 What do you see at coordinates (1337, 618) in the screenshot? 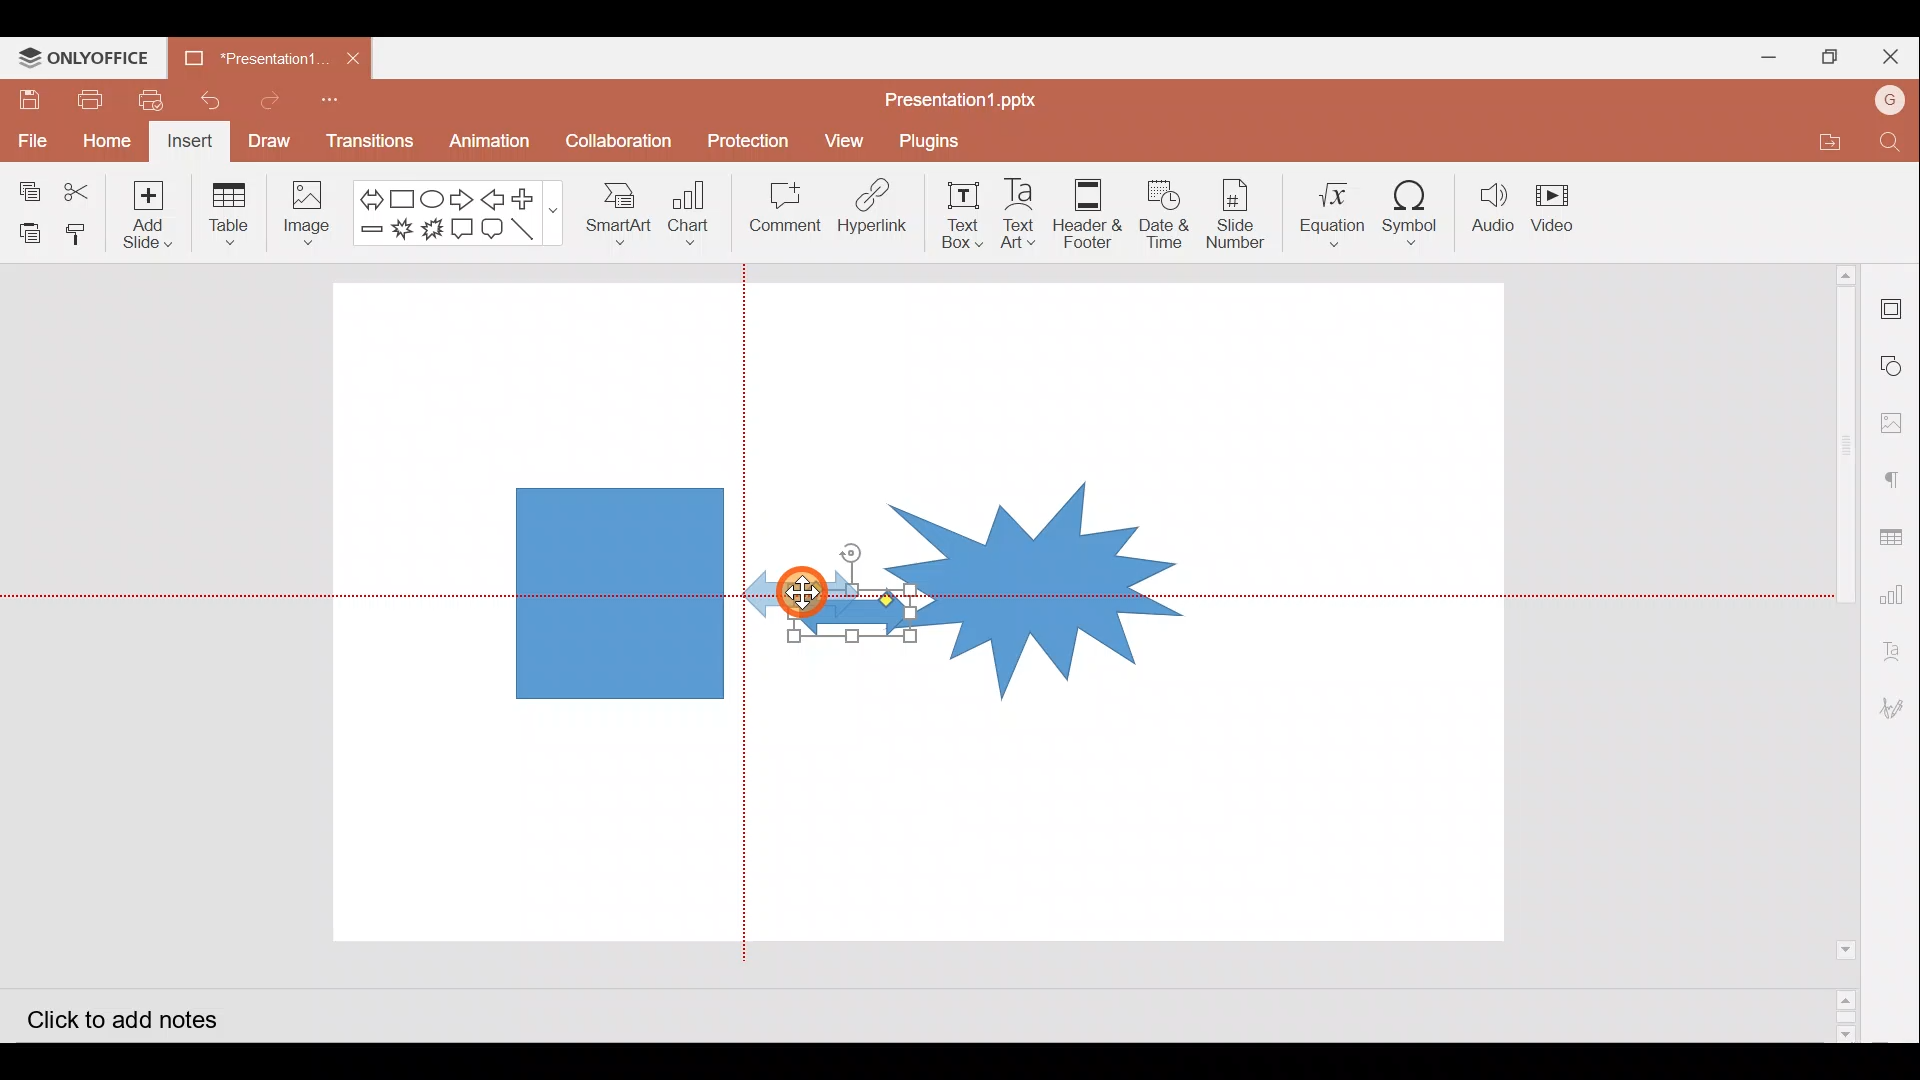
I see `Presentation slide` at bounding box center [1337, 618].